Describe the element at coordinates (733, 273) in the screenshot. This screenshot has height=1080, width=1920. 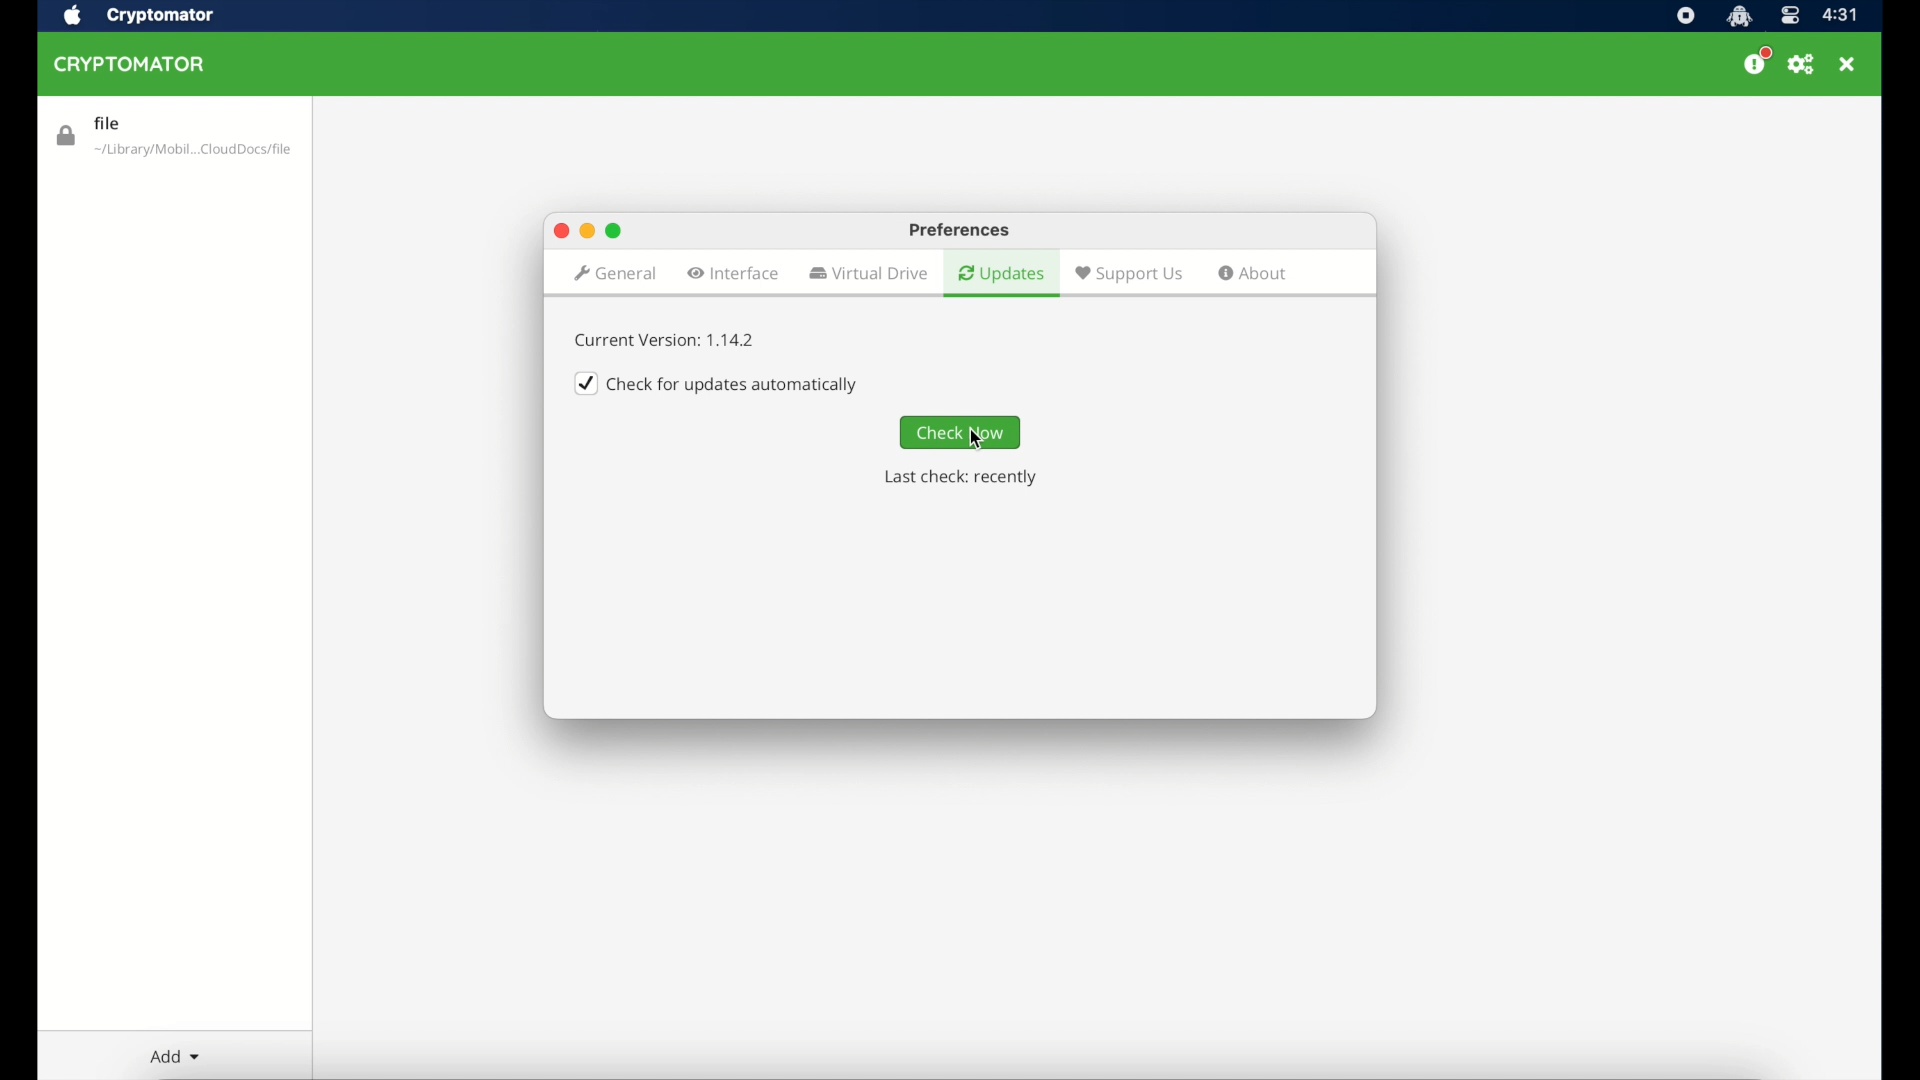
I see `interface` at that location.